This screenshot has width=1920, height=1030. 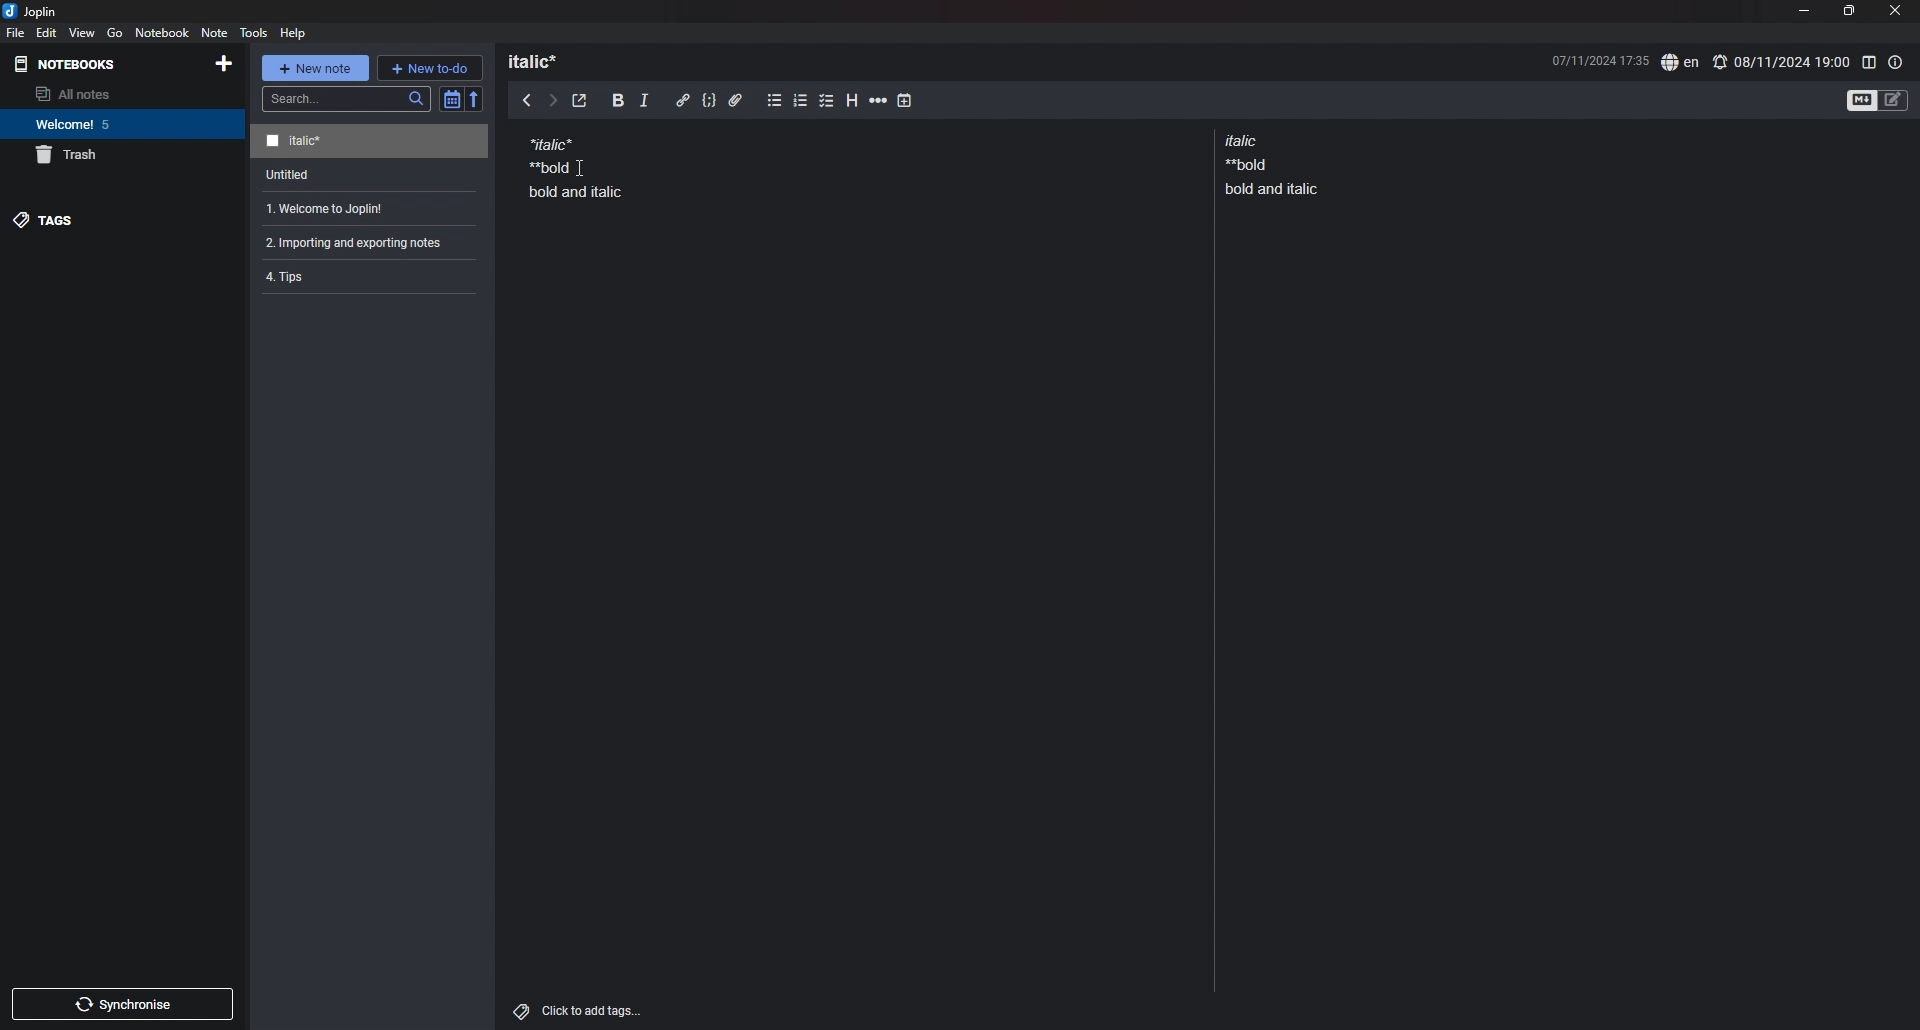 What do you see at coordinates (1878, 99) in the screenshot?
I see `toggle editors` at bounding box center [1878, 99].